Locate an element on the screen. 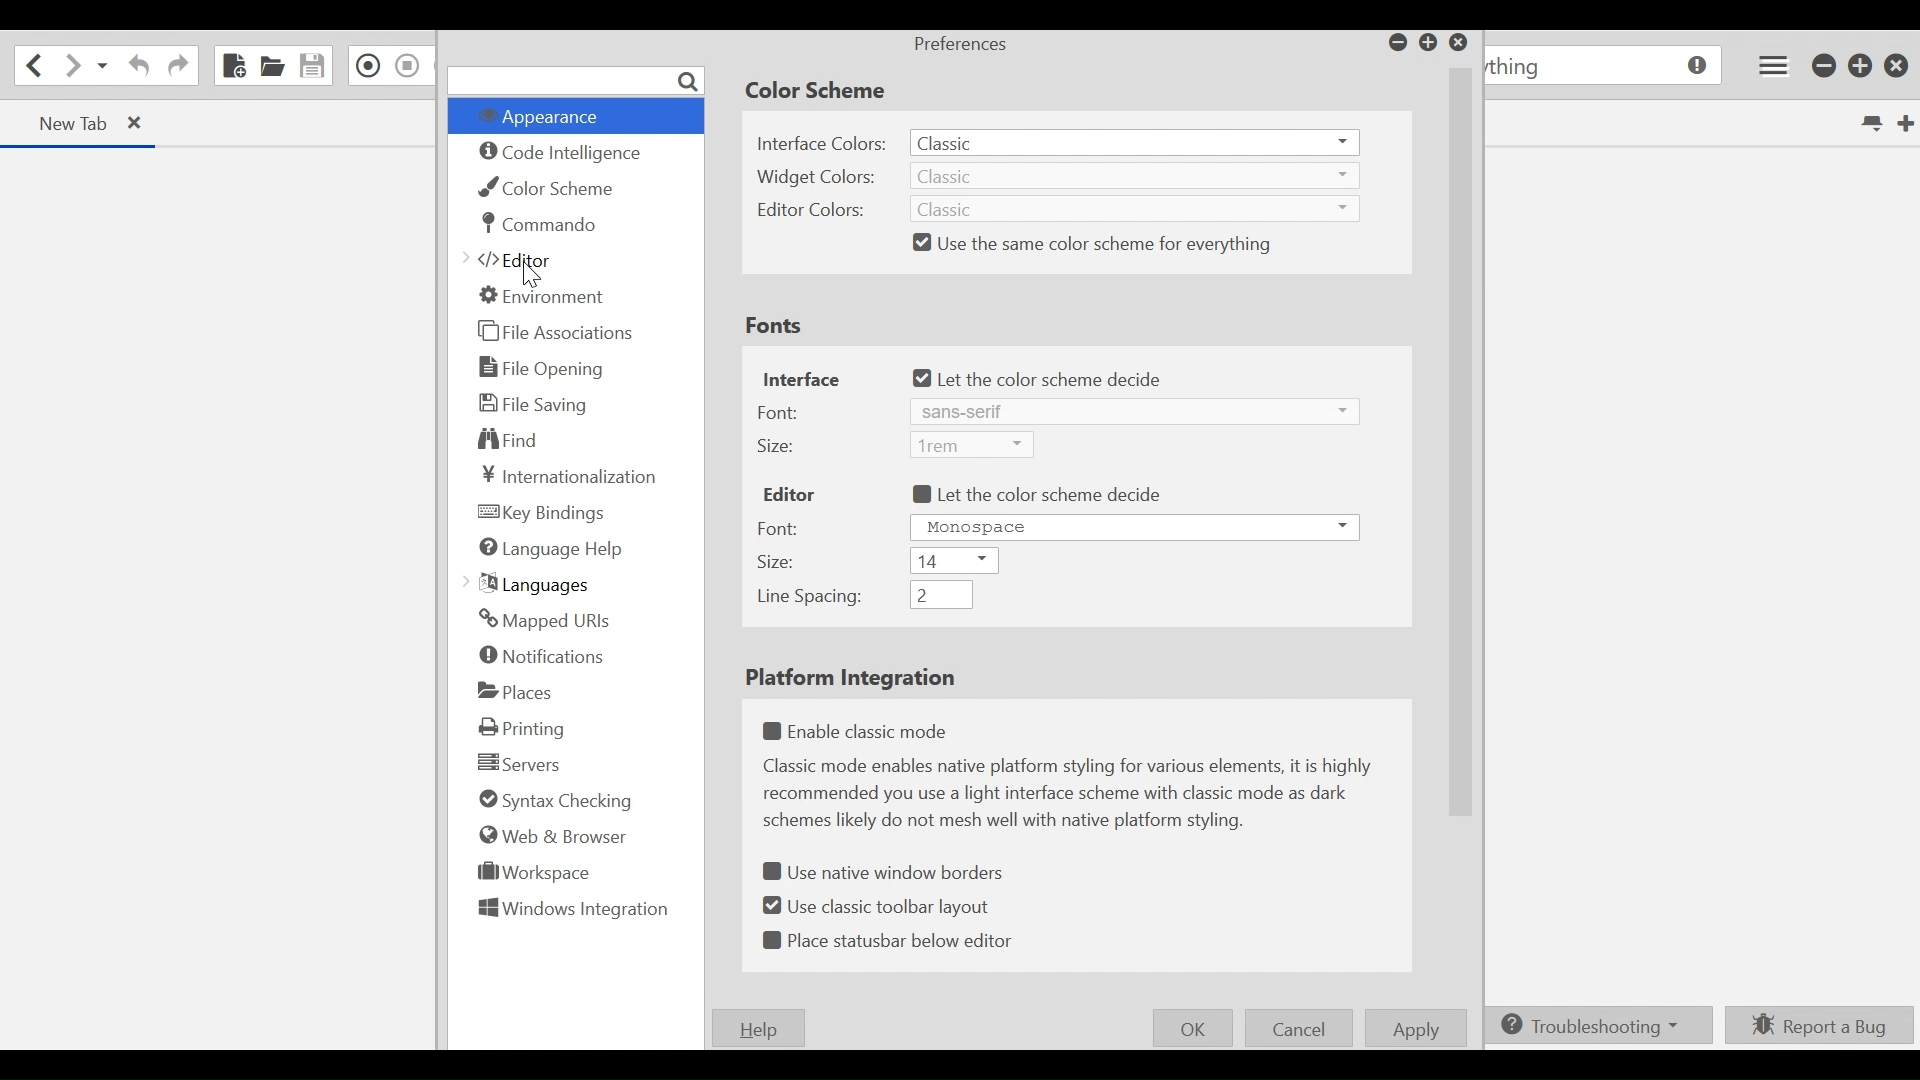 The height and width of the screenshot is (1080, 1920). Restore is located at coordinates (1427, 42).